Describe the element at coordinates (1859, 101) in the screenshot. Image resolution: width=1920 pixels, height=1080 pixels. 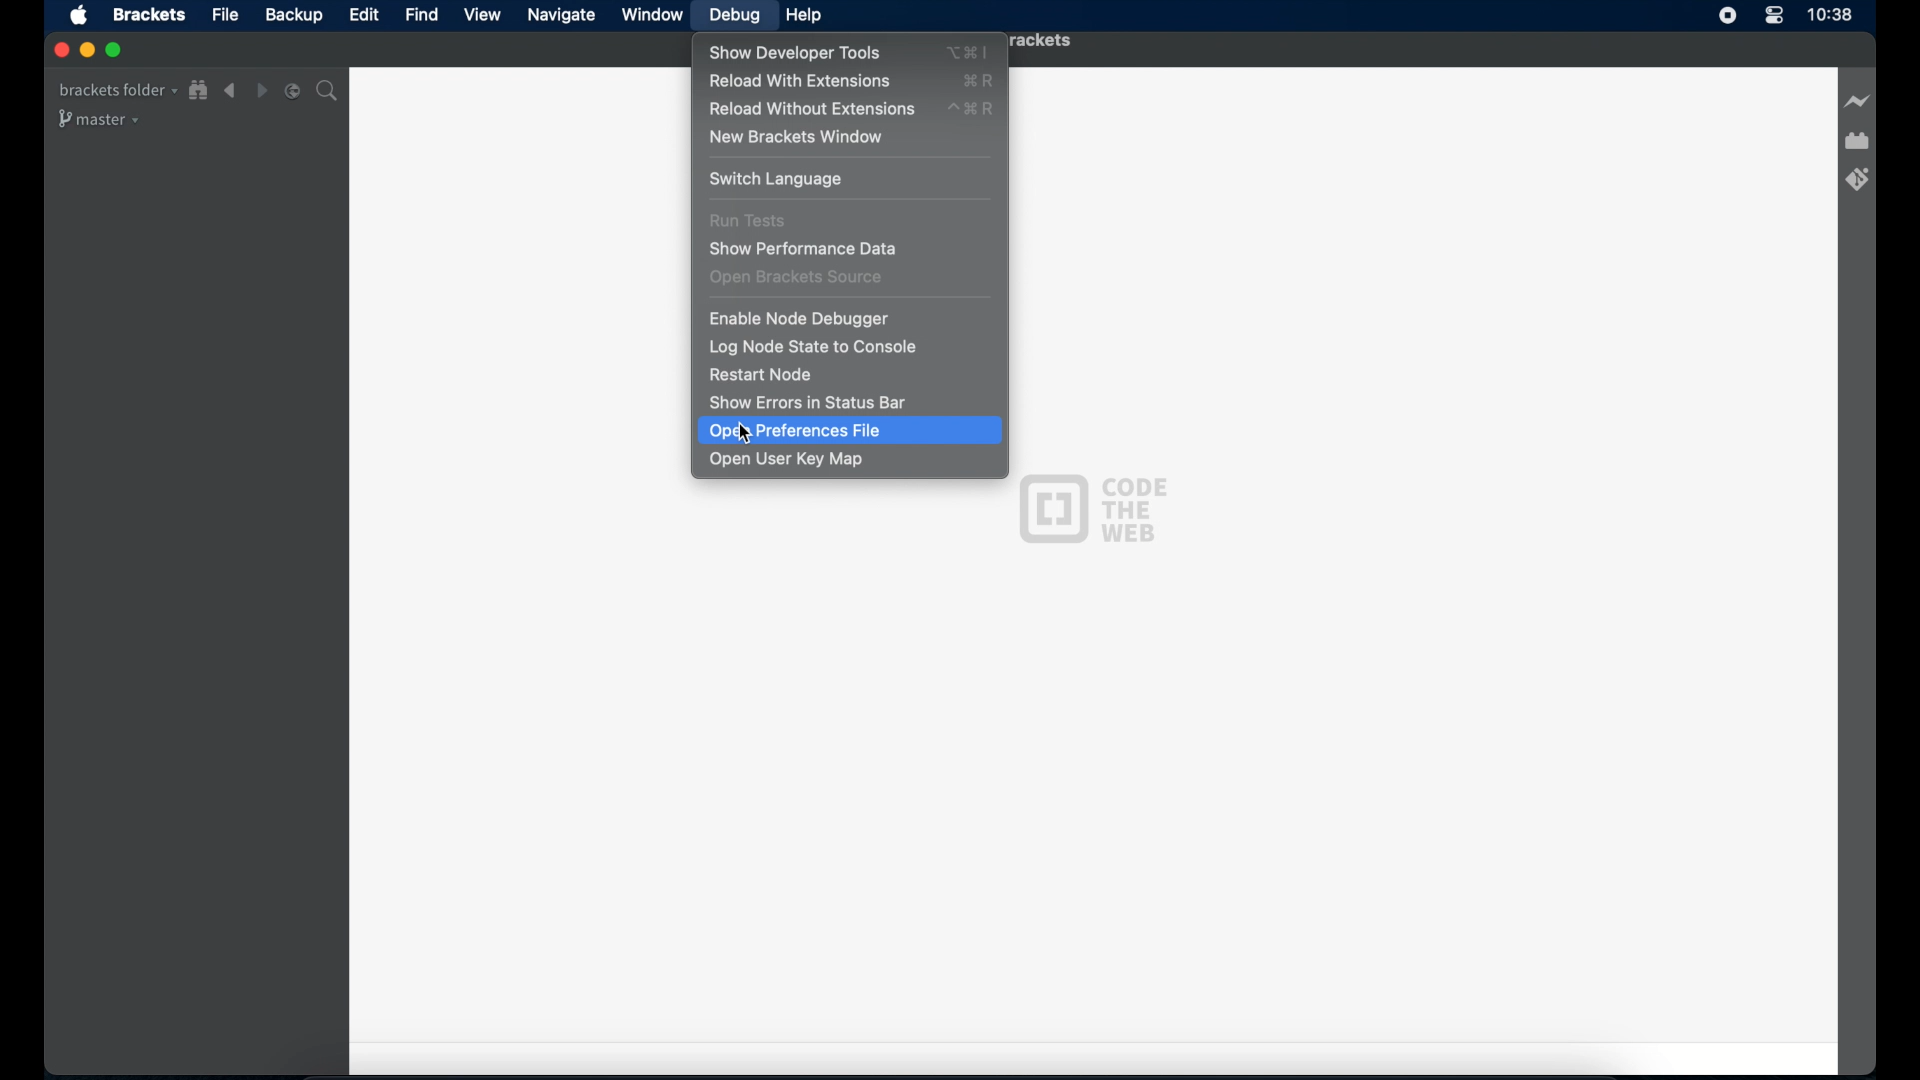
I see `live preview` at that location.